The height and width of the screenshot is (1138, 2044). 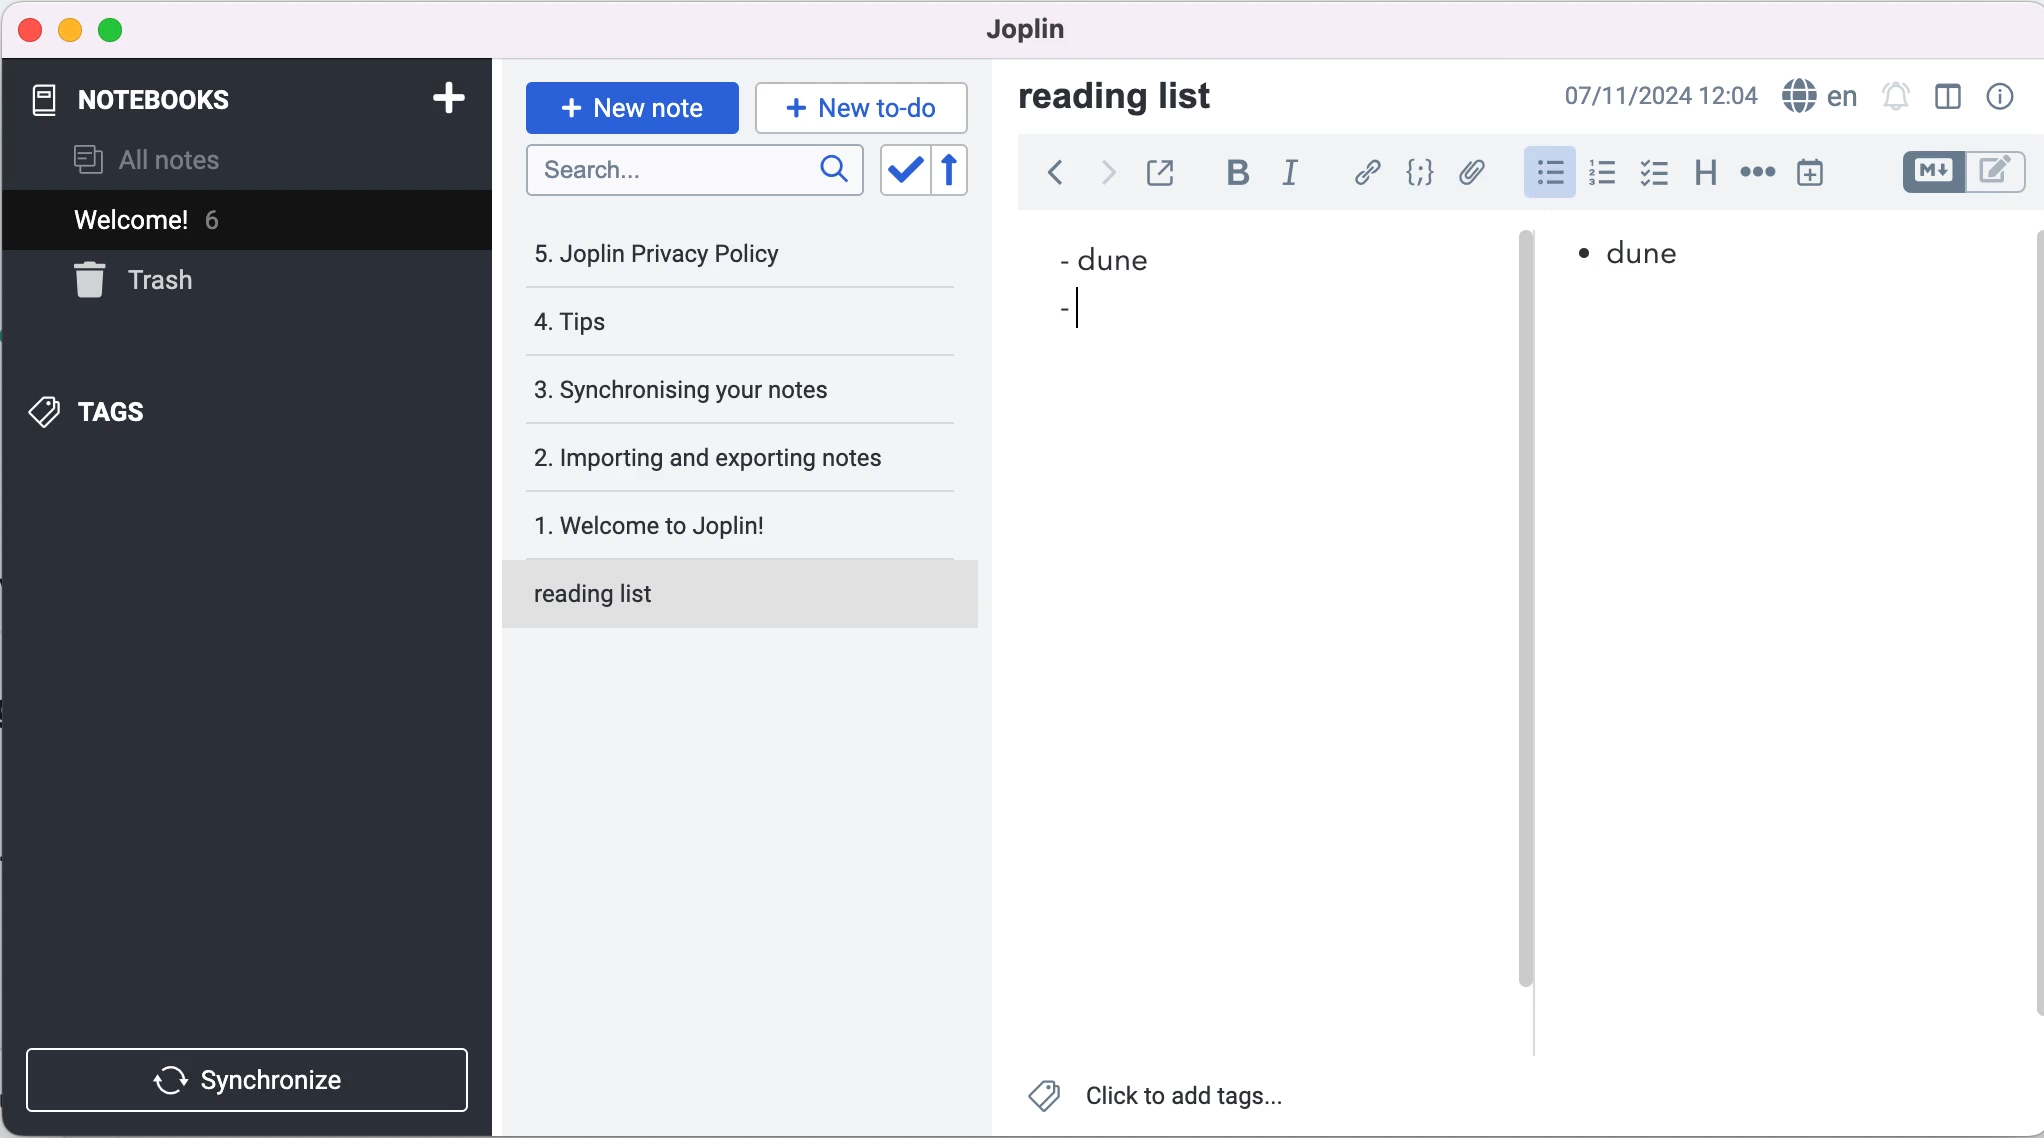 What do you see at coordinates (222, 221) in the screenshot?
I see `welcome! 6` at bounding box center [222, 221].